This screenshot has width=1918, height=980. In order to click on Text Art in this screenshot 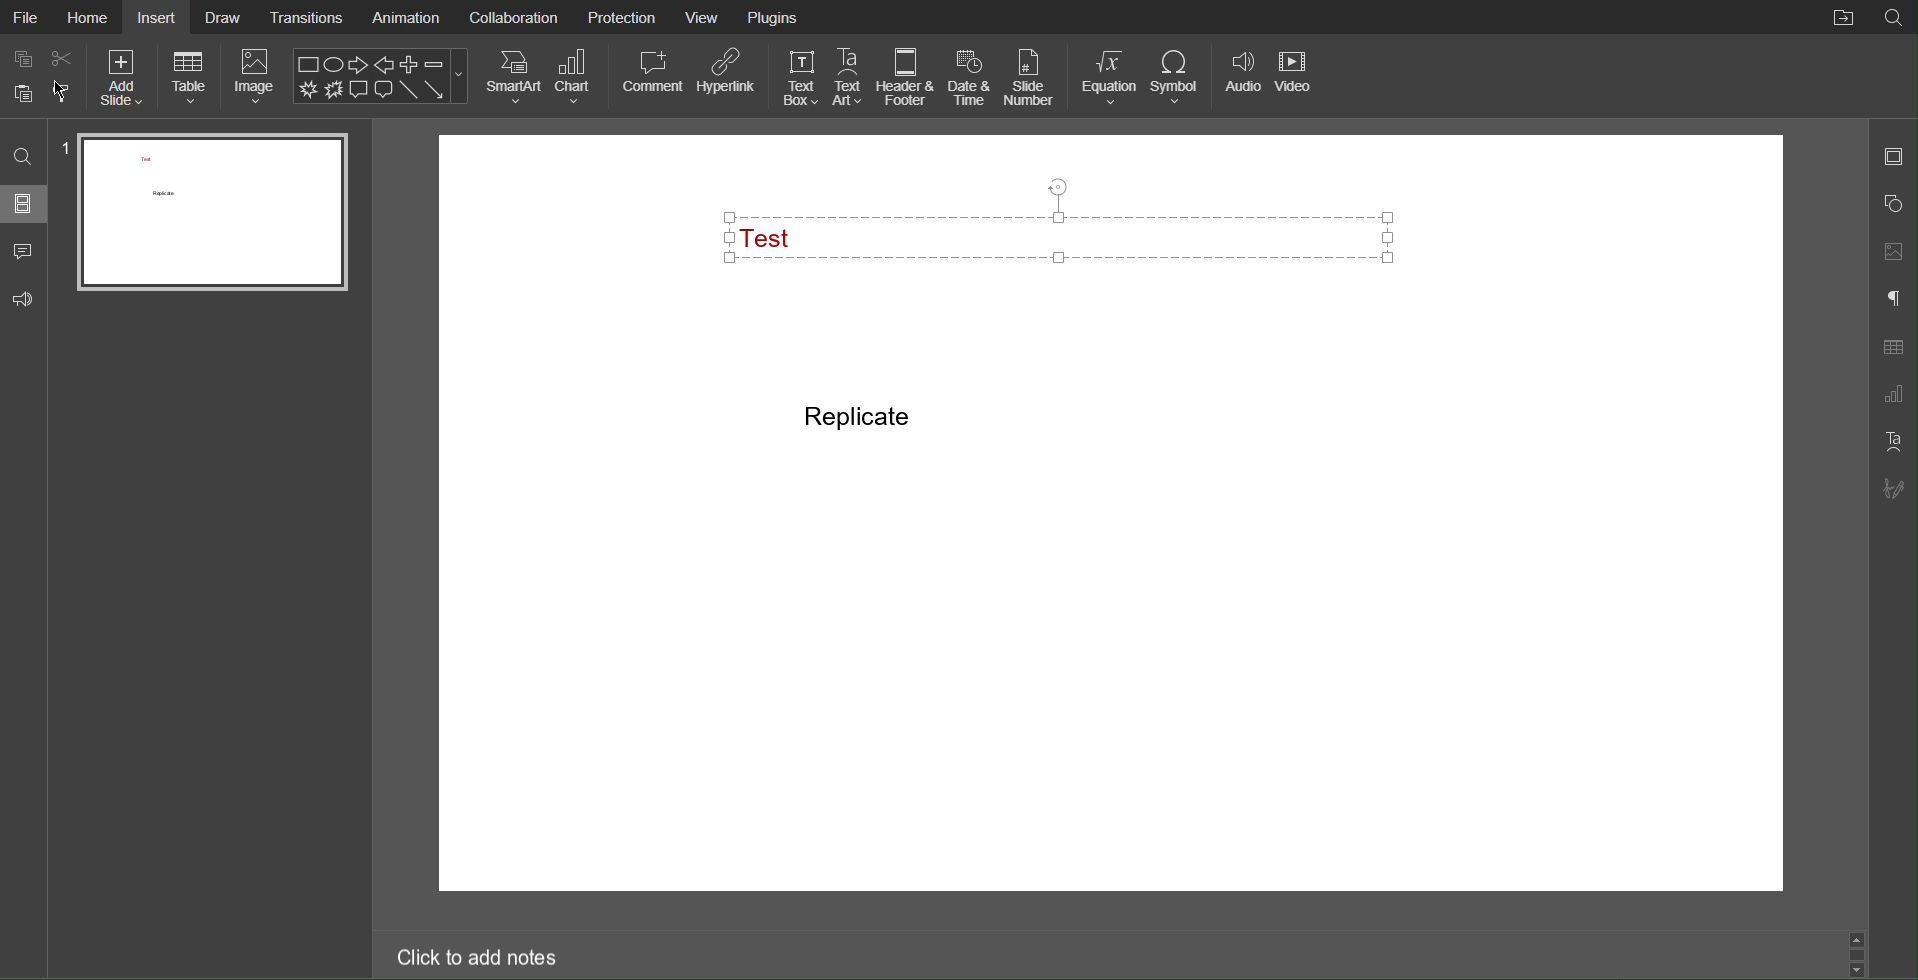, I will do `click(849, 78)`.